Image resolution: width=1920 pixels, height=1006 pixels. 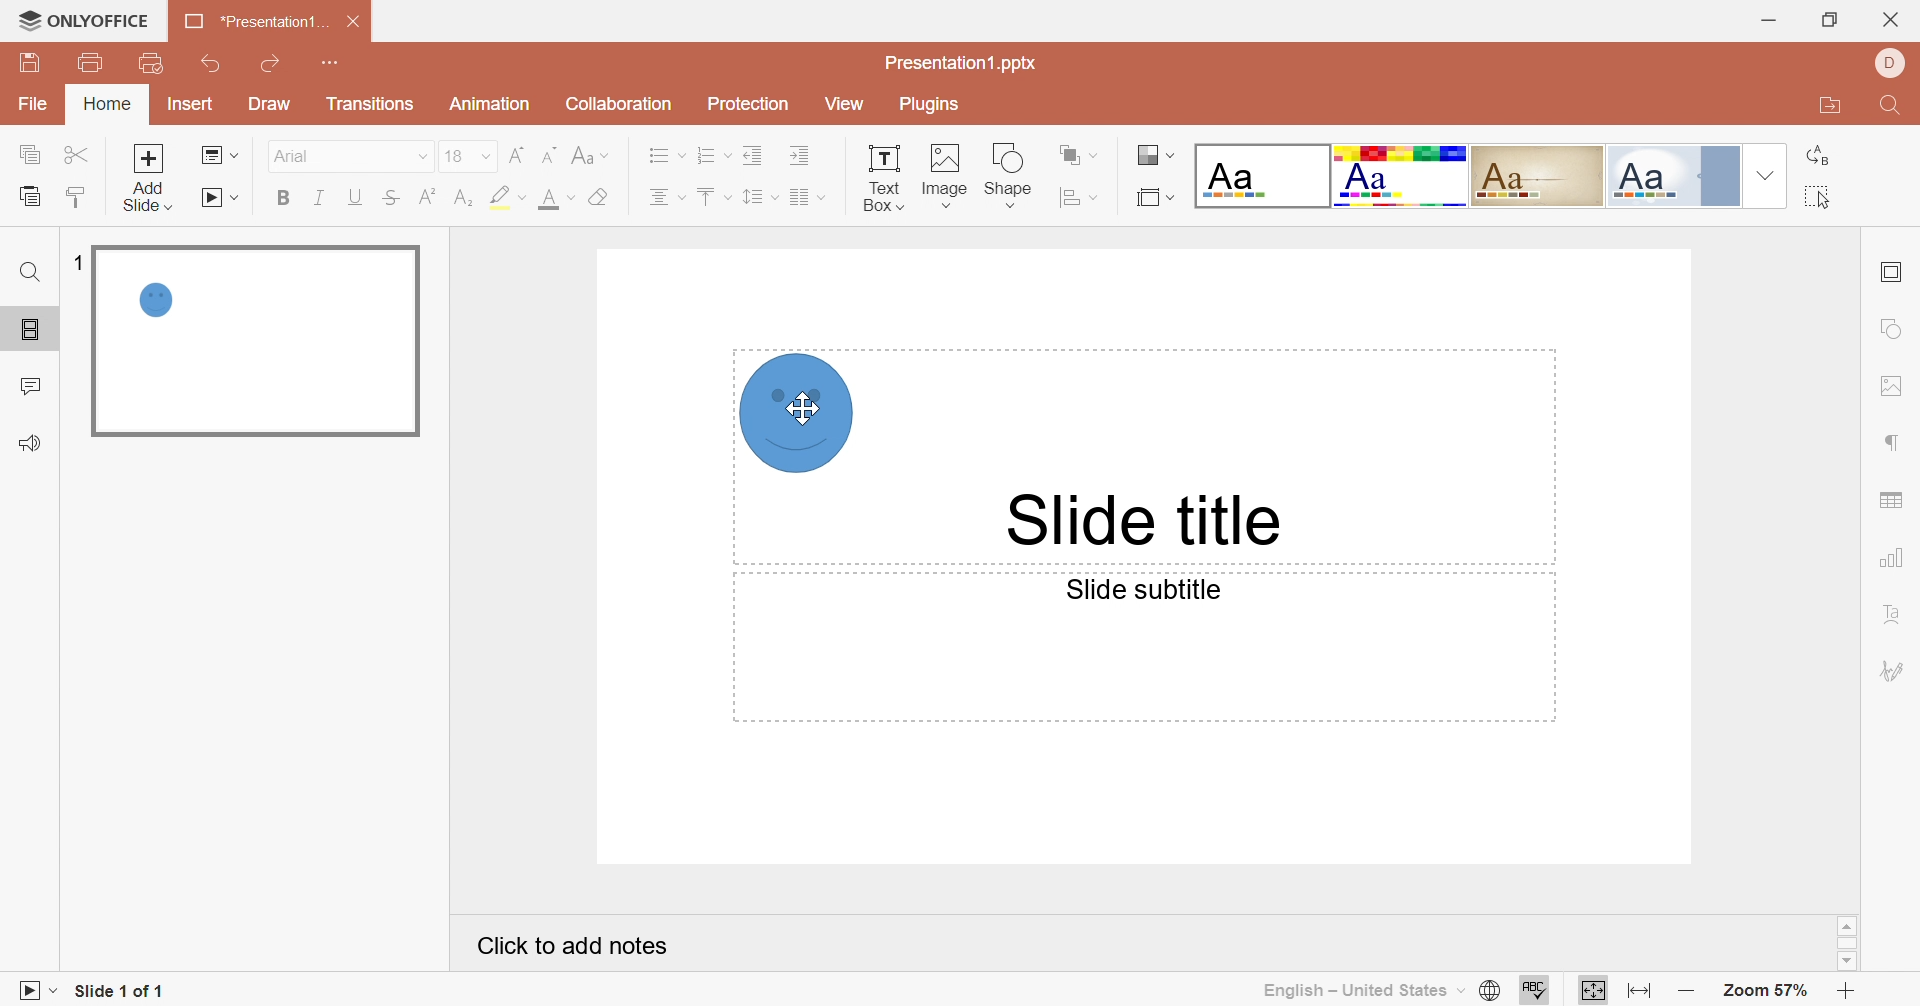 What do you see at coordinates (1896, 272) in the screenshot?
I see `slide settings` at bounding box center [1896, 272].